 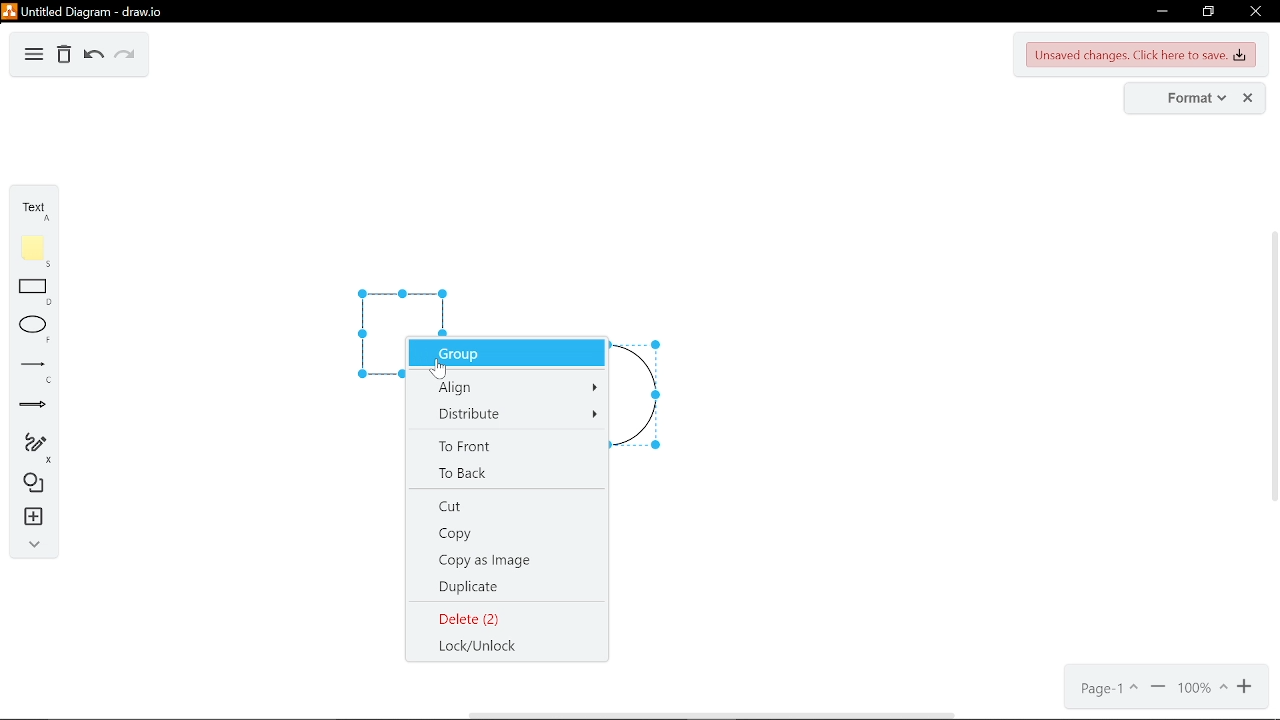 I want to click on align, so click(x=508, y=388).